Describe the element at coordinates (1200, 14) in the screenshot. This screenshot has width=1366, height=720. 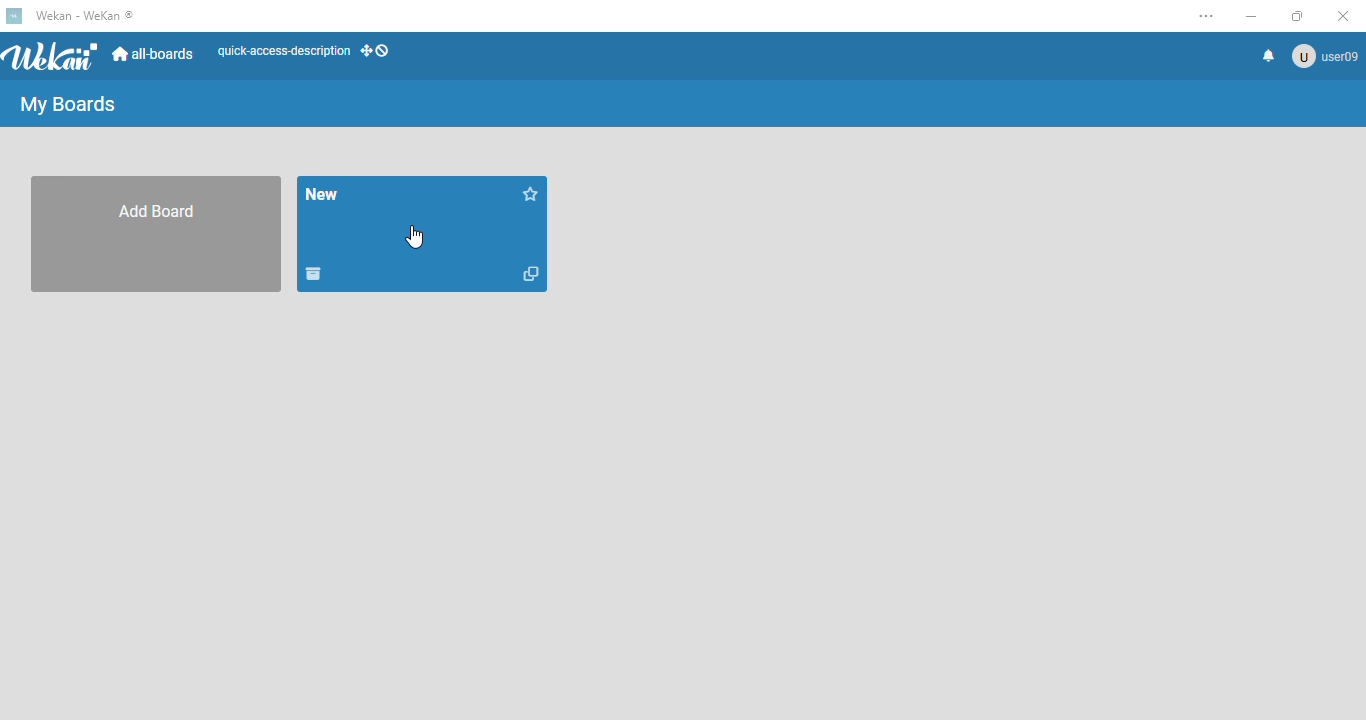
I see `settings and more` at that location.